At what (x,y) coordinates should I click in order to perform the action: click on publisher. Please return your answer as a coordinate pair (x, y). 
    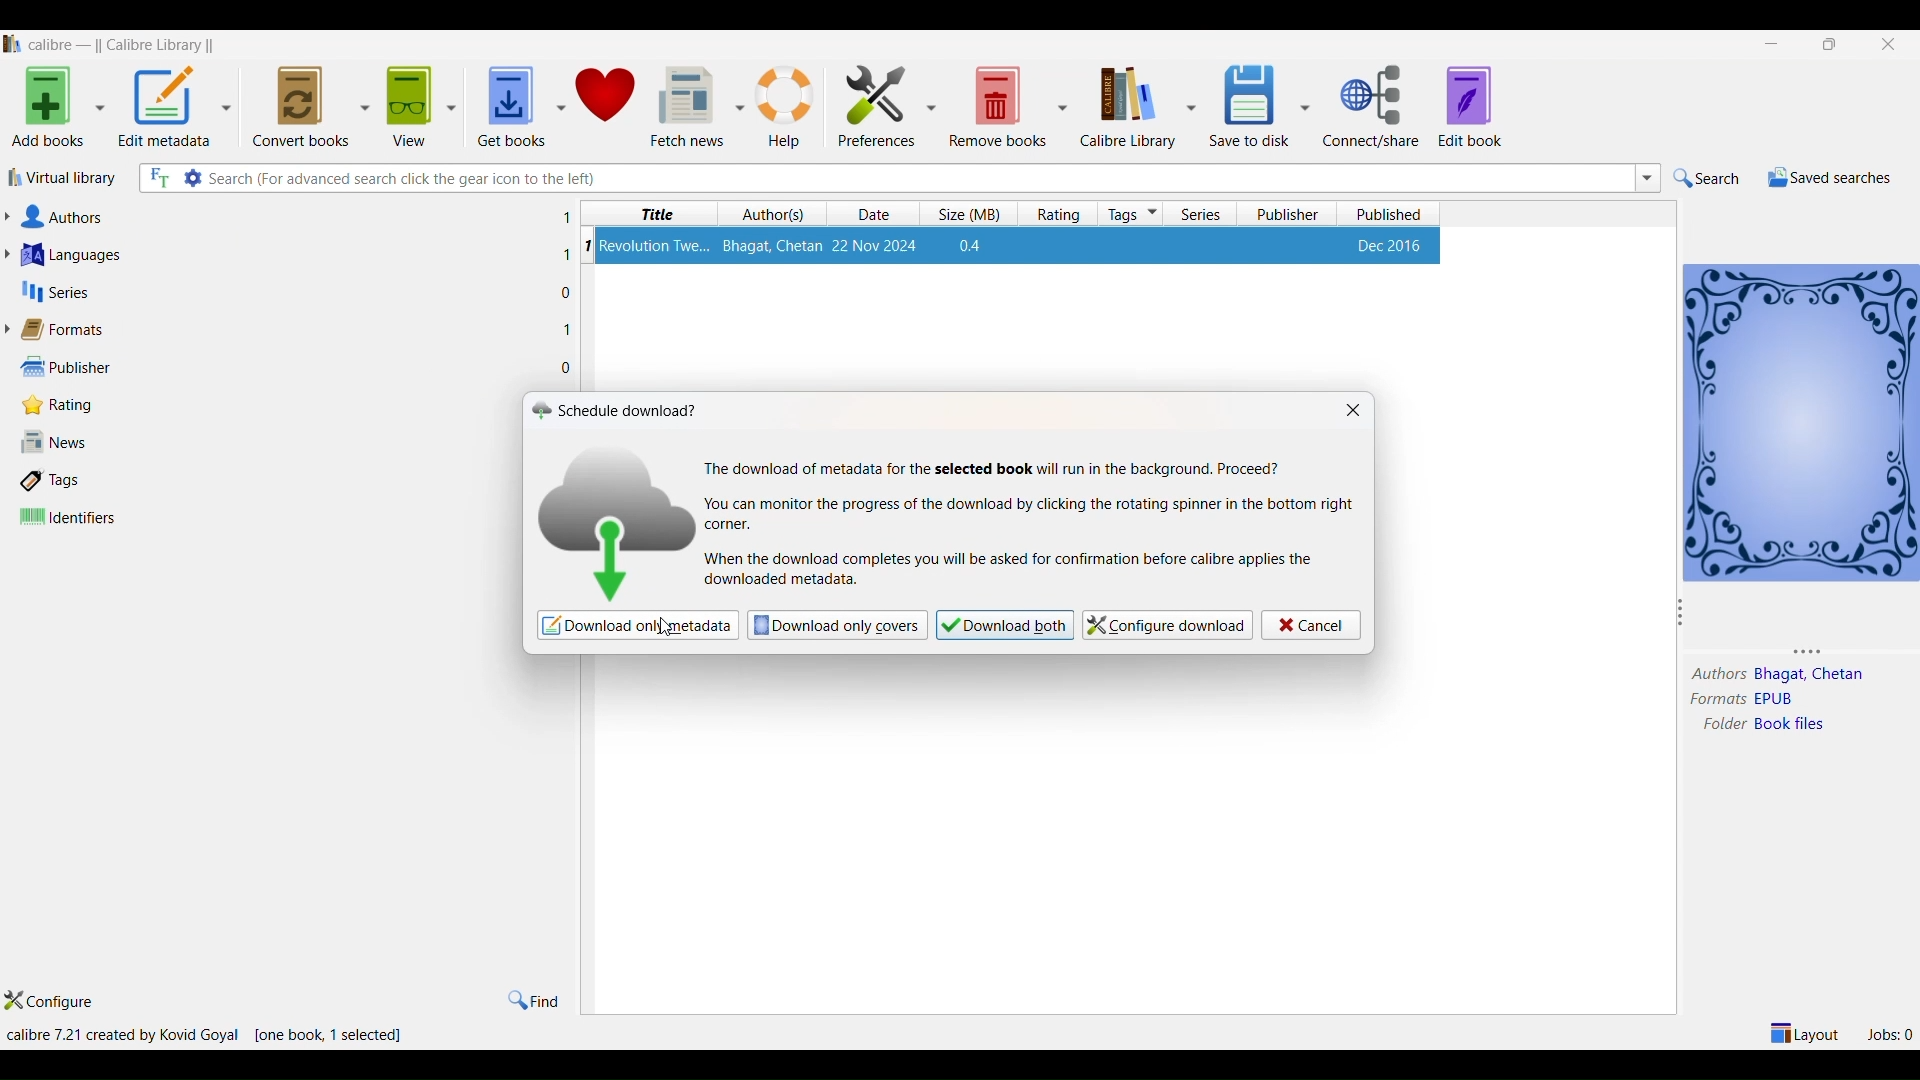
    Looking at the image, I should click on (61, 366).